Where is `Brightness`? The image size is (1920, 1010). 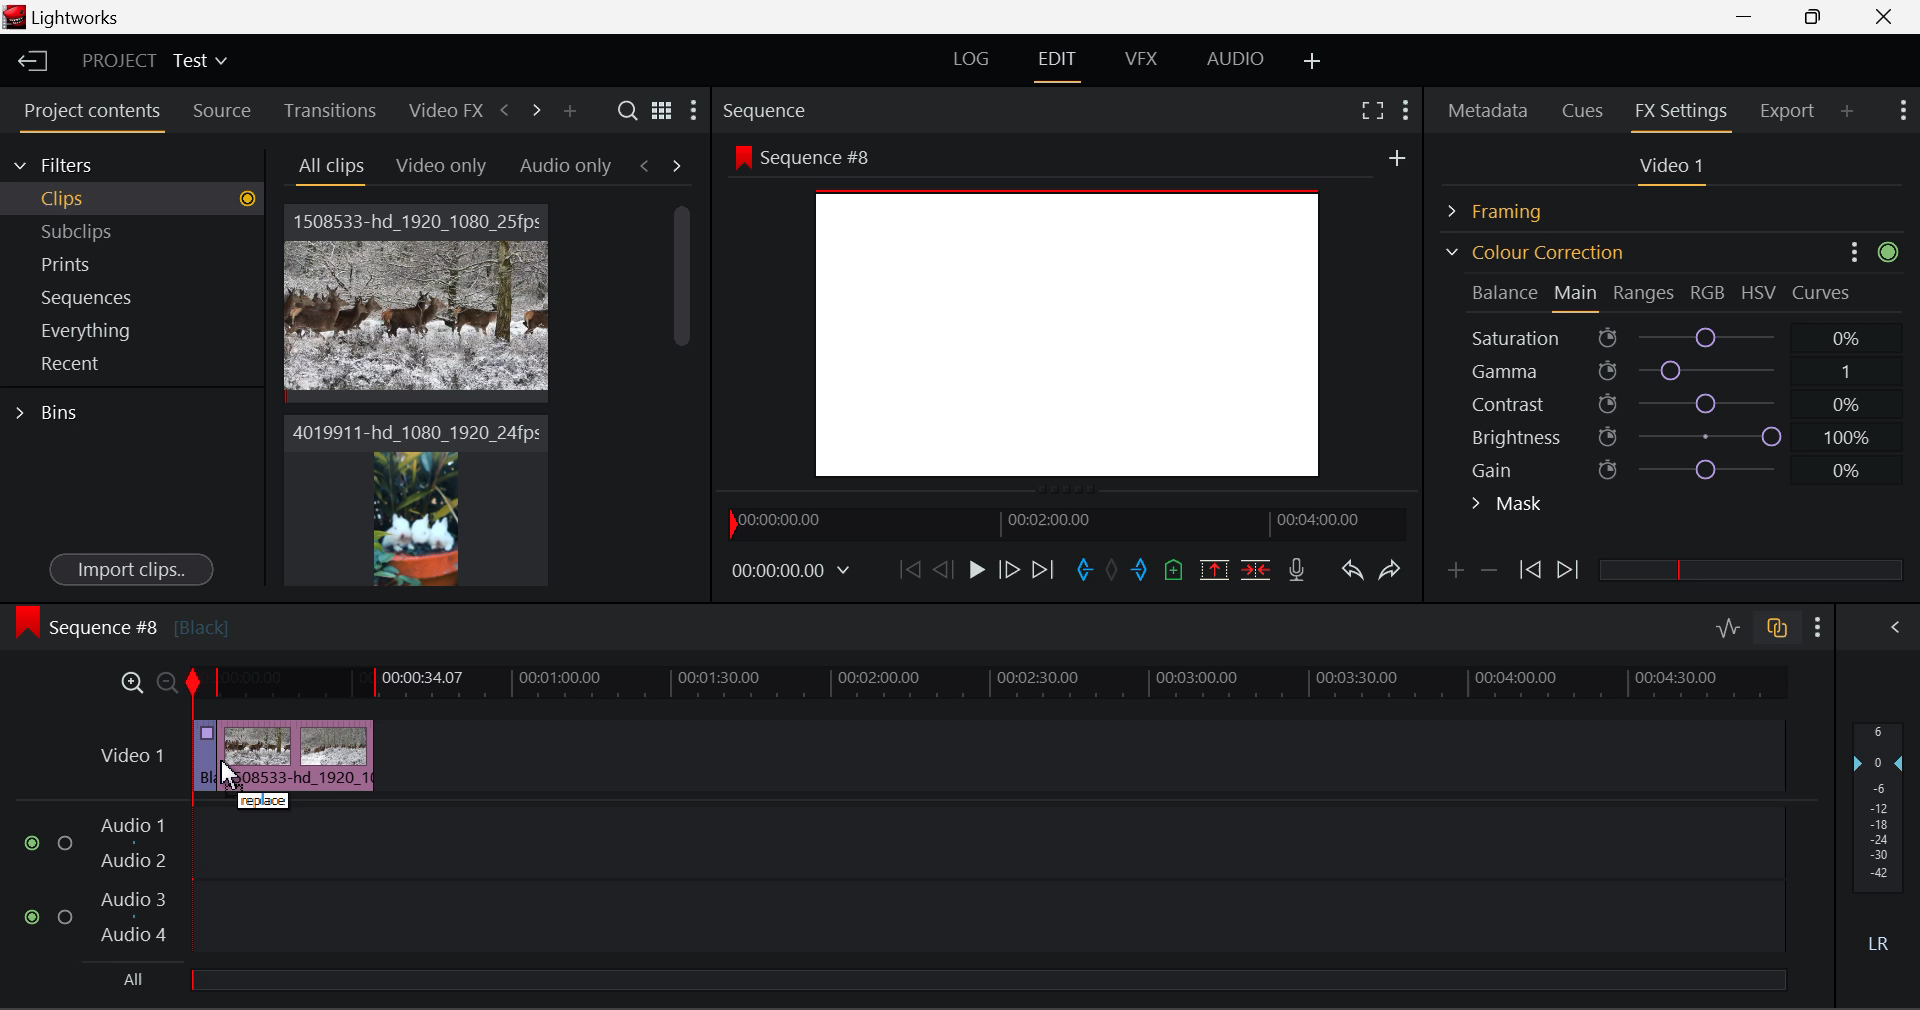 Brightness is located at coordinates (1674, 433).